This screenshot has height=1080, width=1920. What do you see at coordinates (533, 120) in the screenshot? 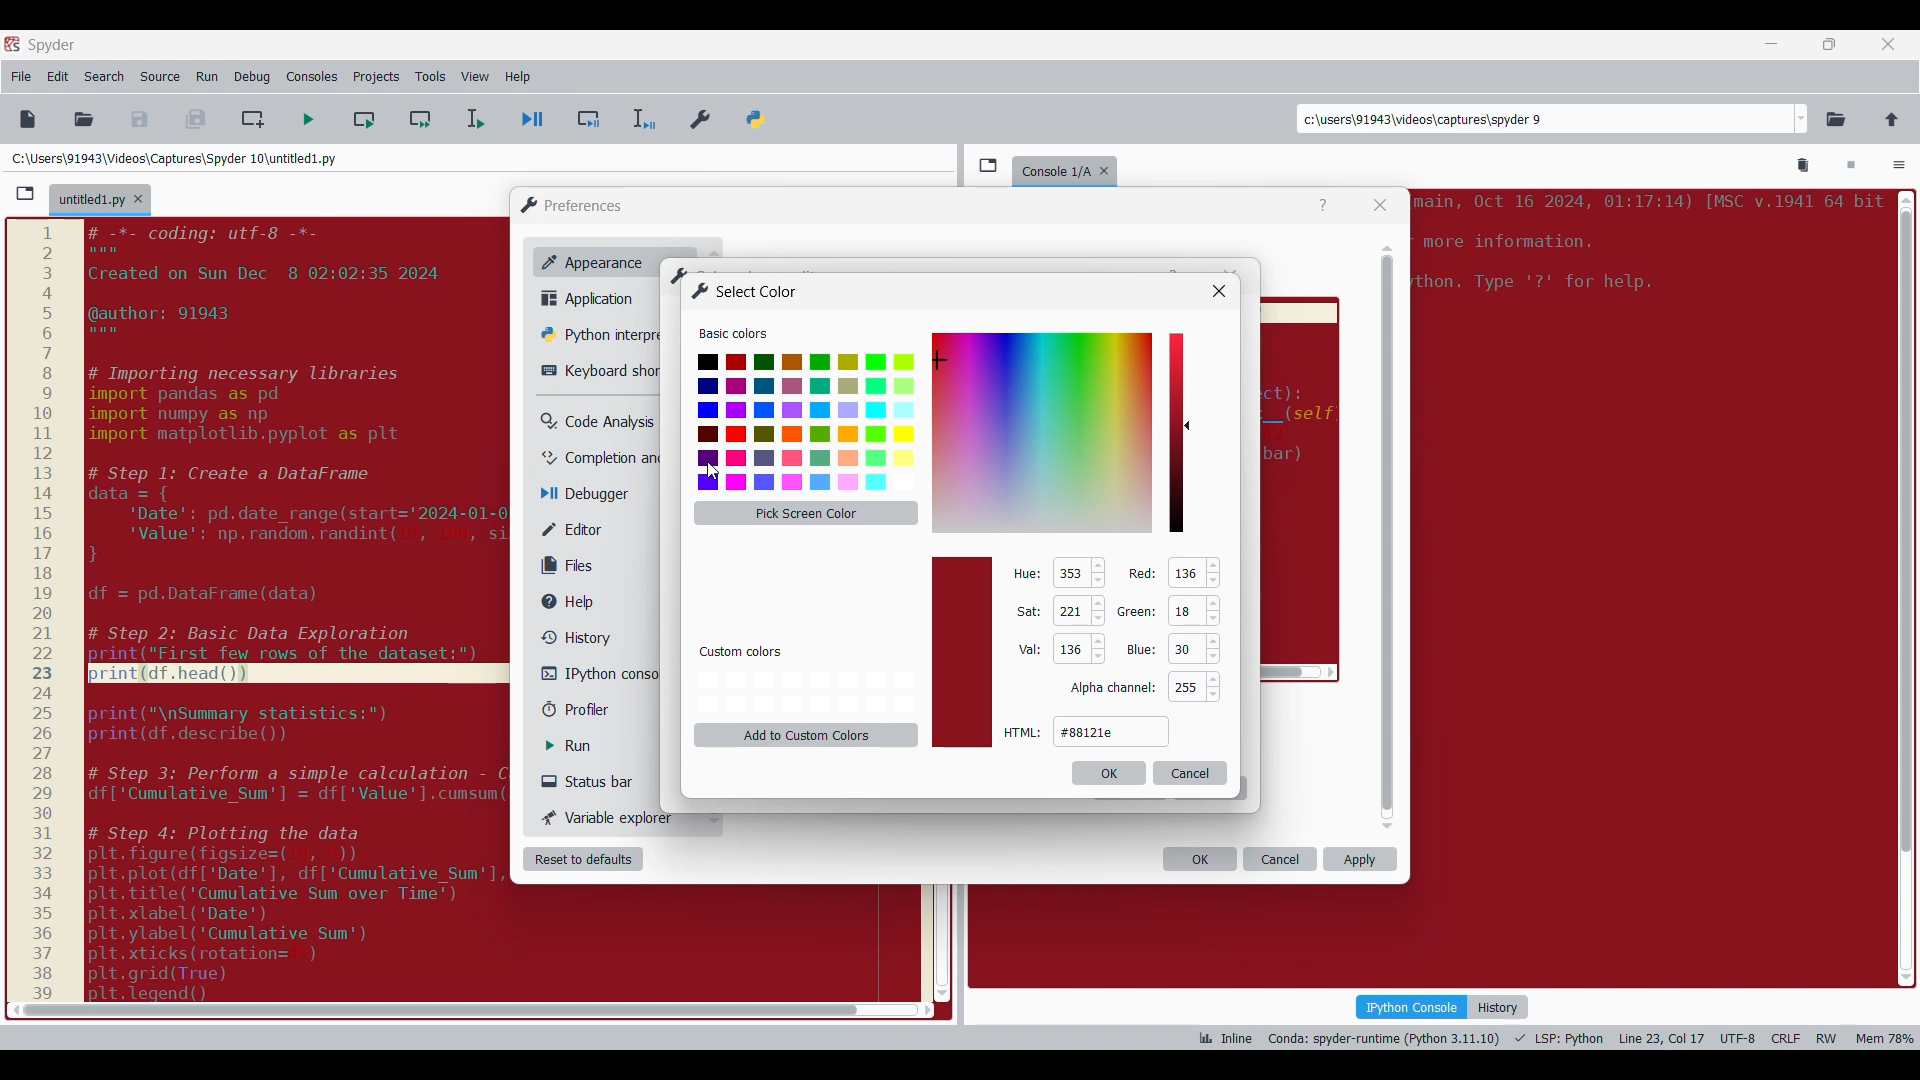
I see `Debug file` at bounding box center [533, 120].